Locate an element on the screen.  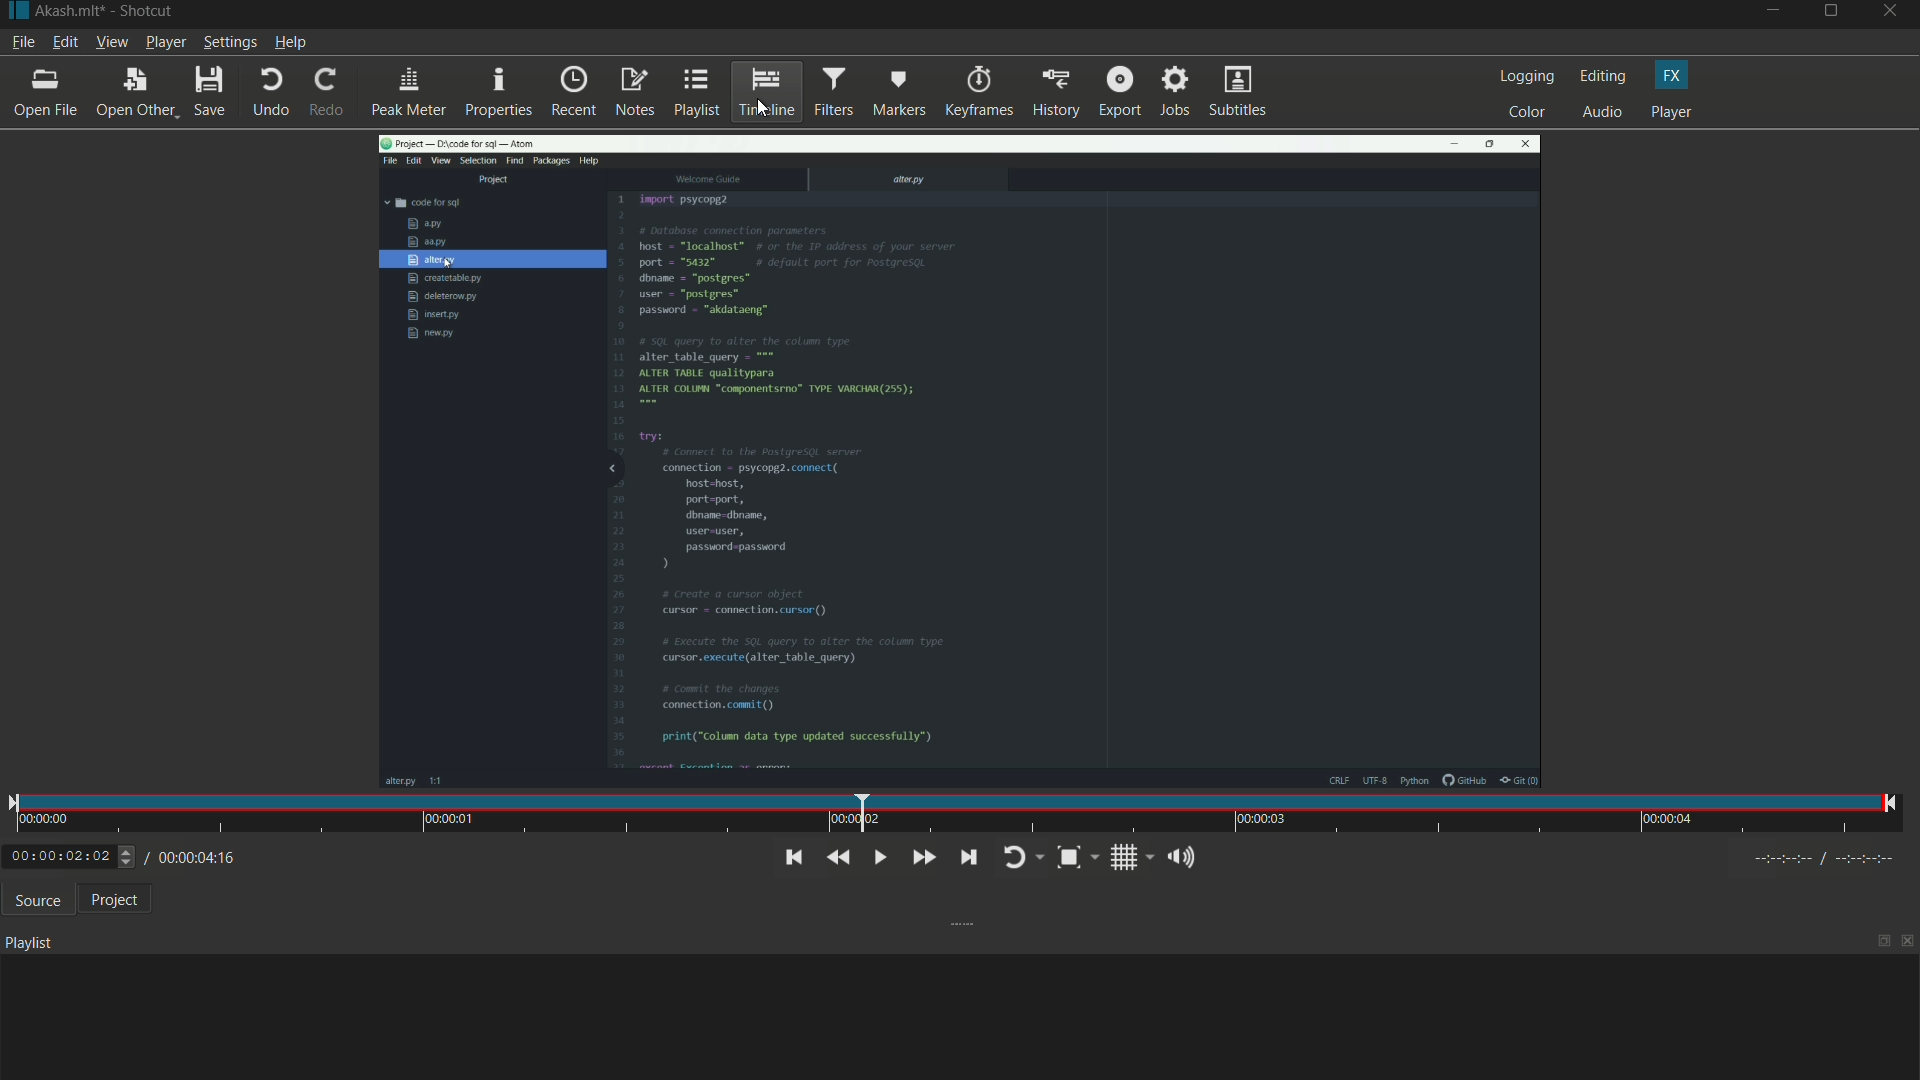
timecodes is located at coordinates (1834, 858).